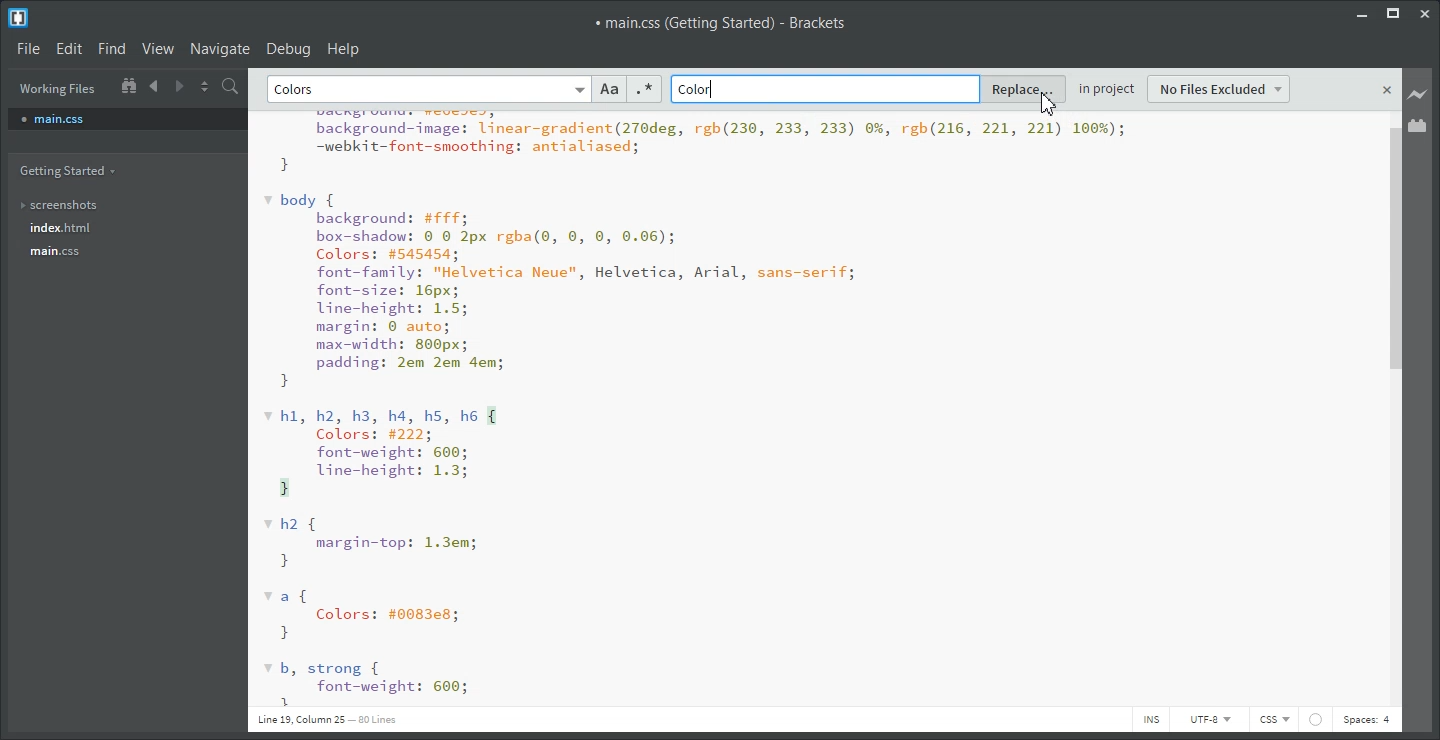 The height and width of the screenshot is (740, 1440). What do you see at coordinates (1418, 95) in the screenshot?
I see `Live Preview` at bounding box center [1418, 95].